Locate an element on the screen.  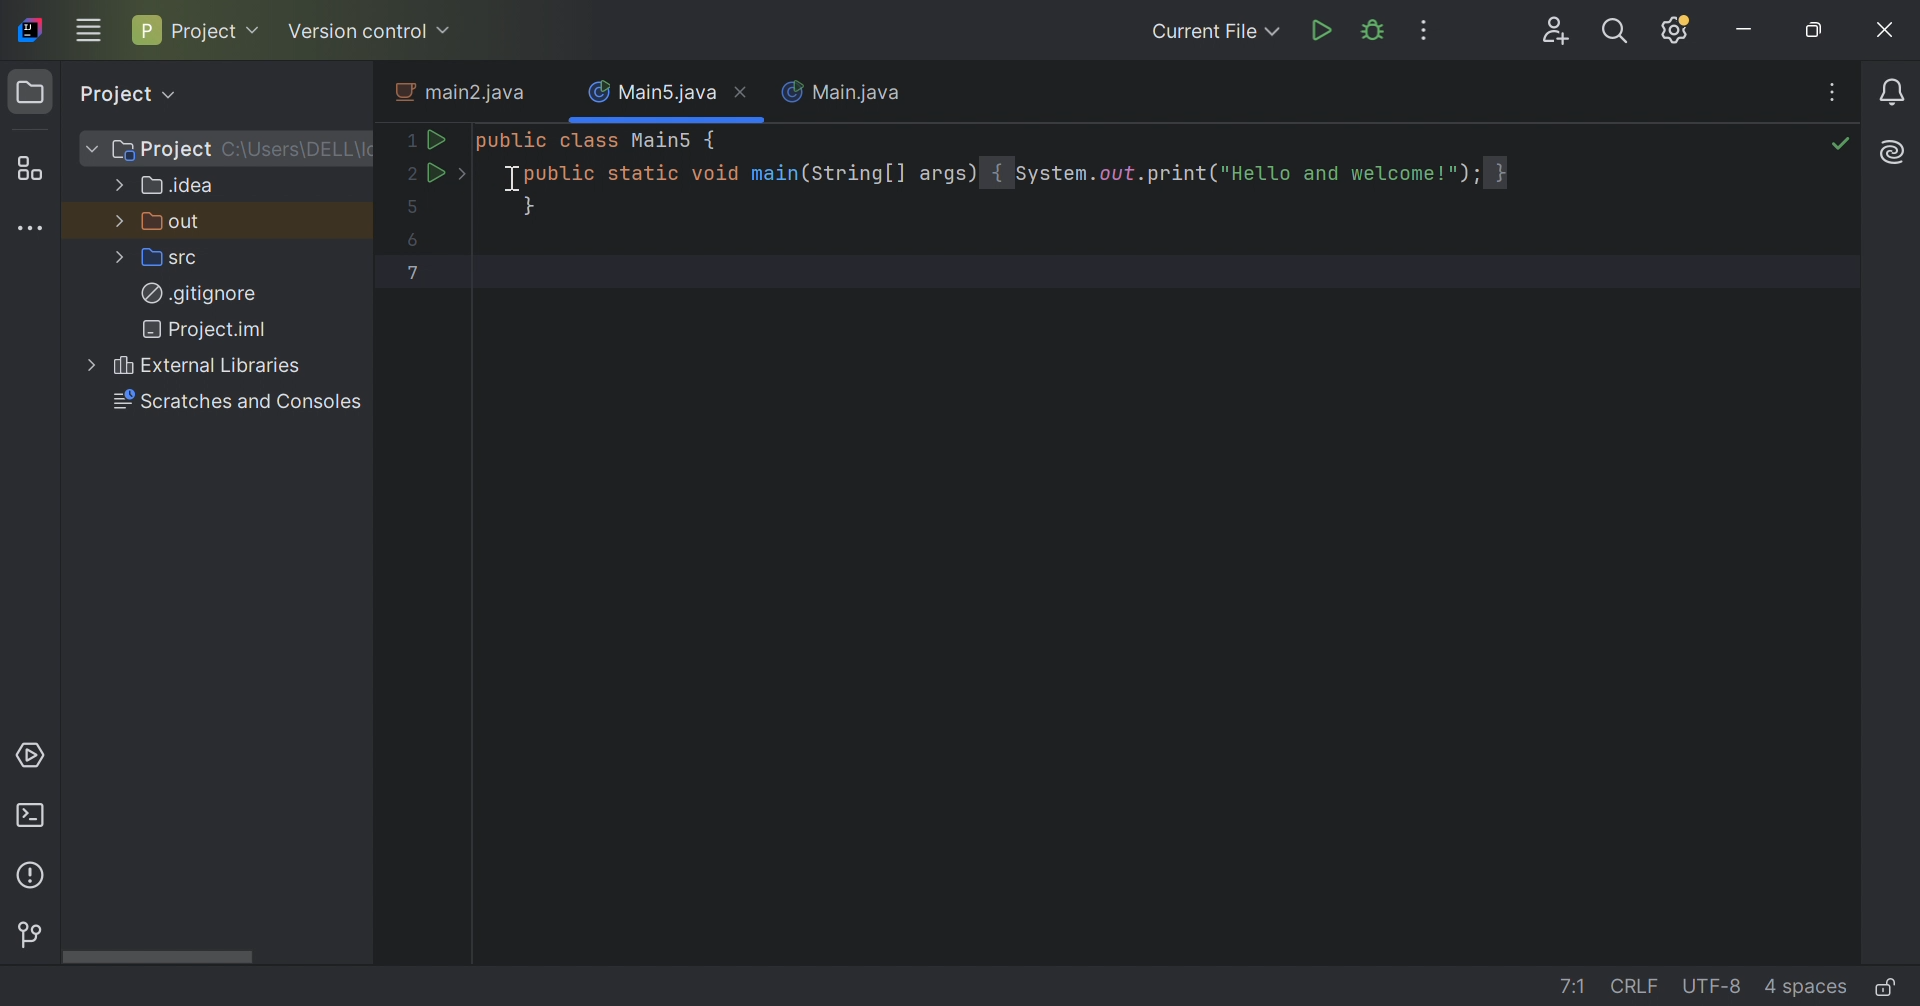
No problems found is located at coordinates (1842, 144).